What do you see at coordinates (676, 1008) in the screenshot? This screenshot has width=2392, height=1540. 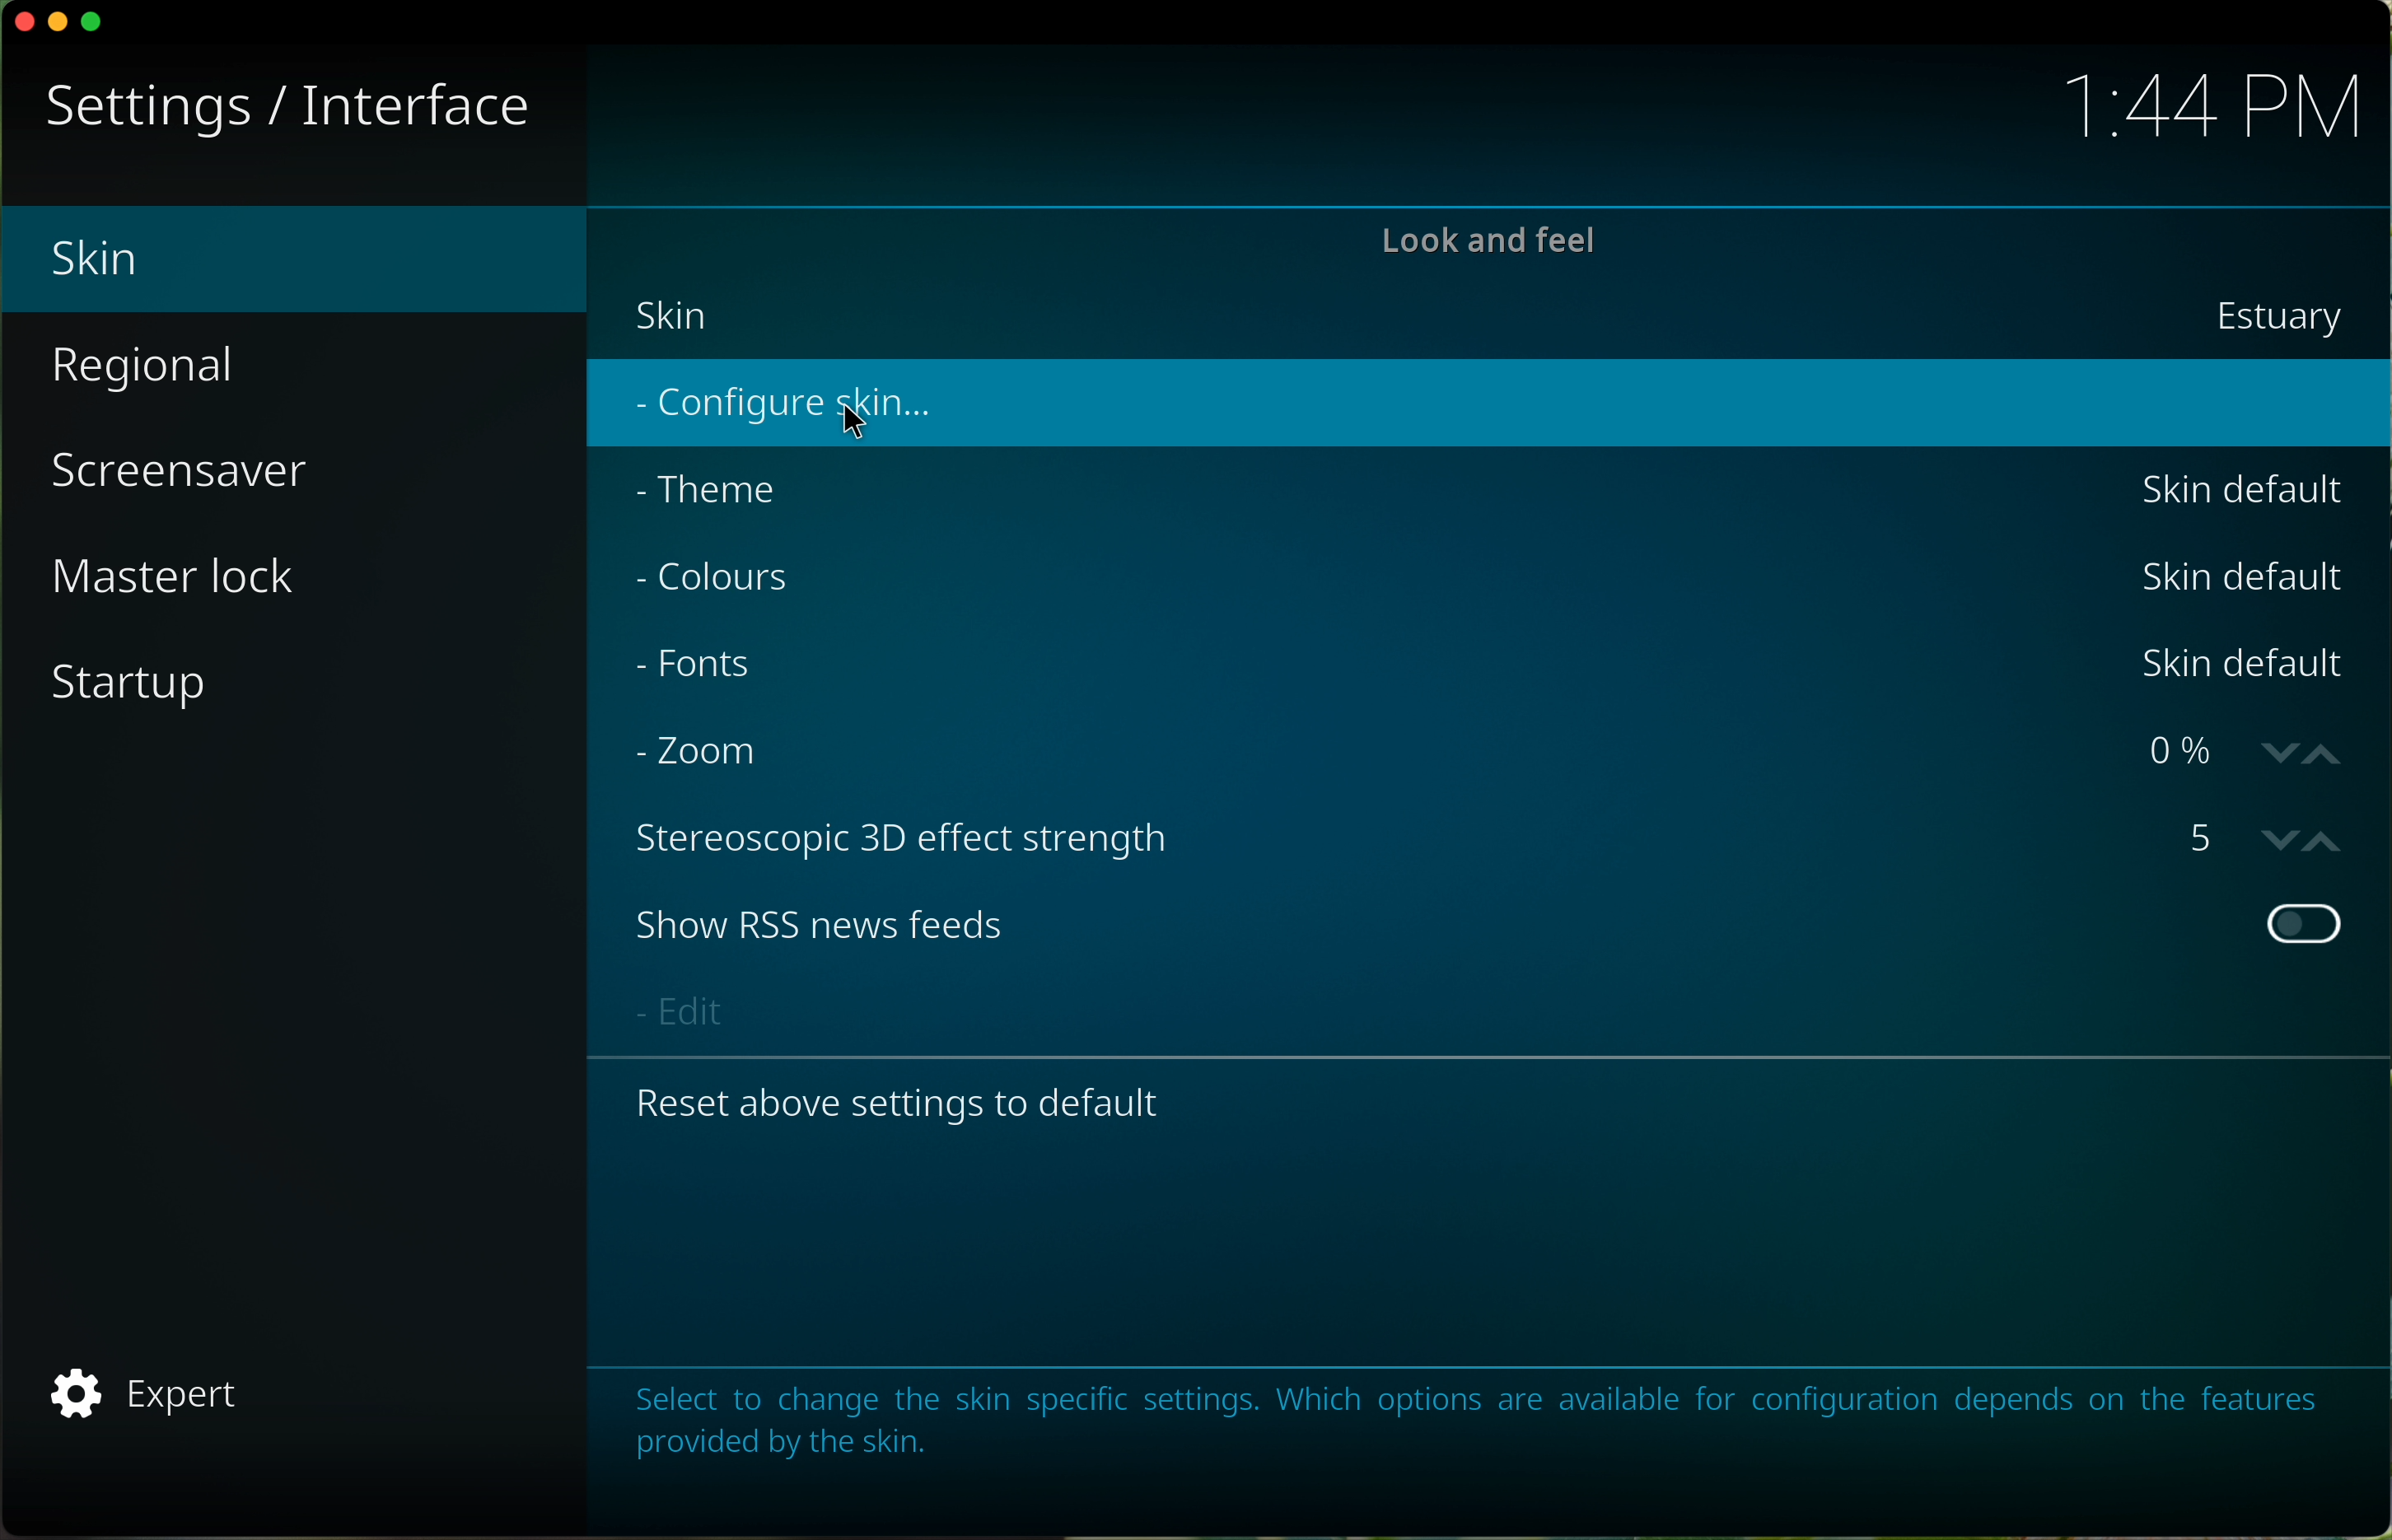 I see `edit` at bounding box center [676, 1008].